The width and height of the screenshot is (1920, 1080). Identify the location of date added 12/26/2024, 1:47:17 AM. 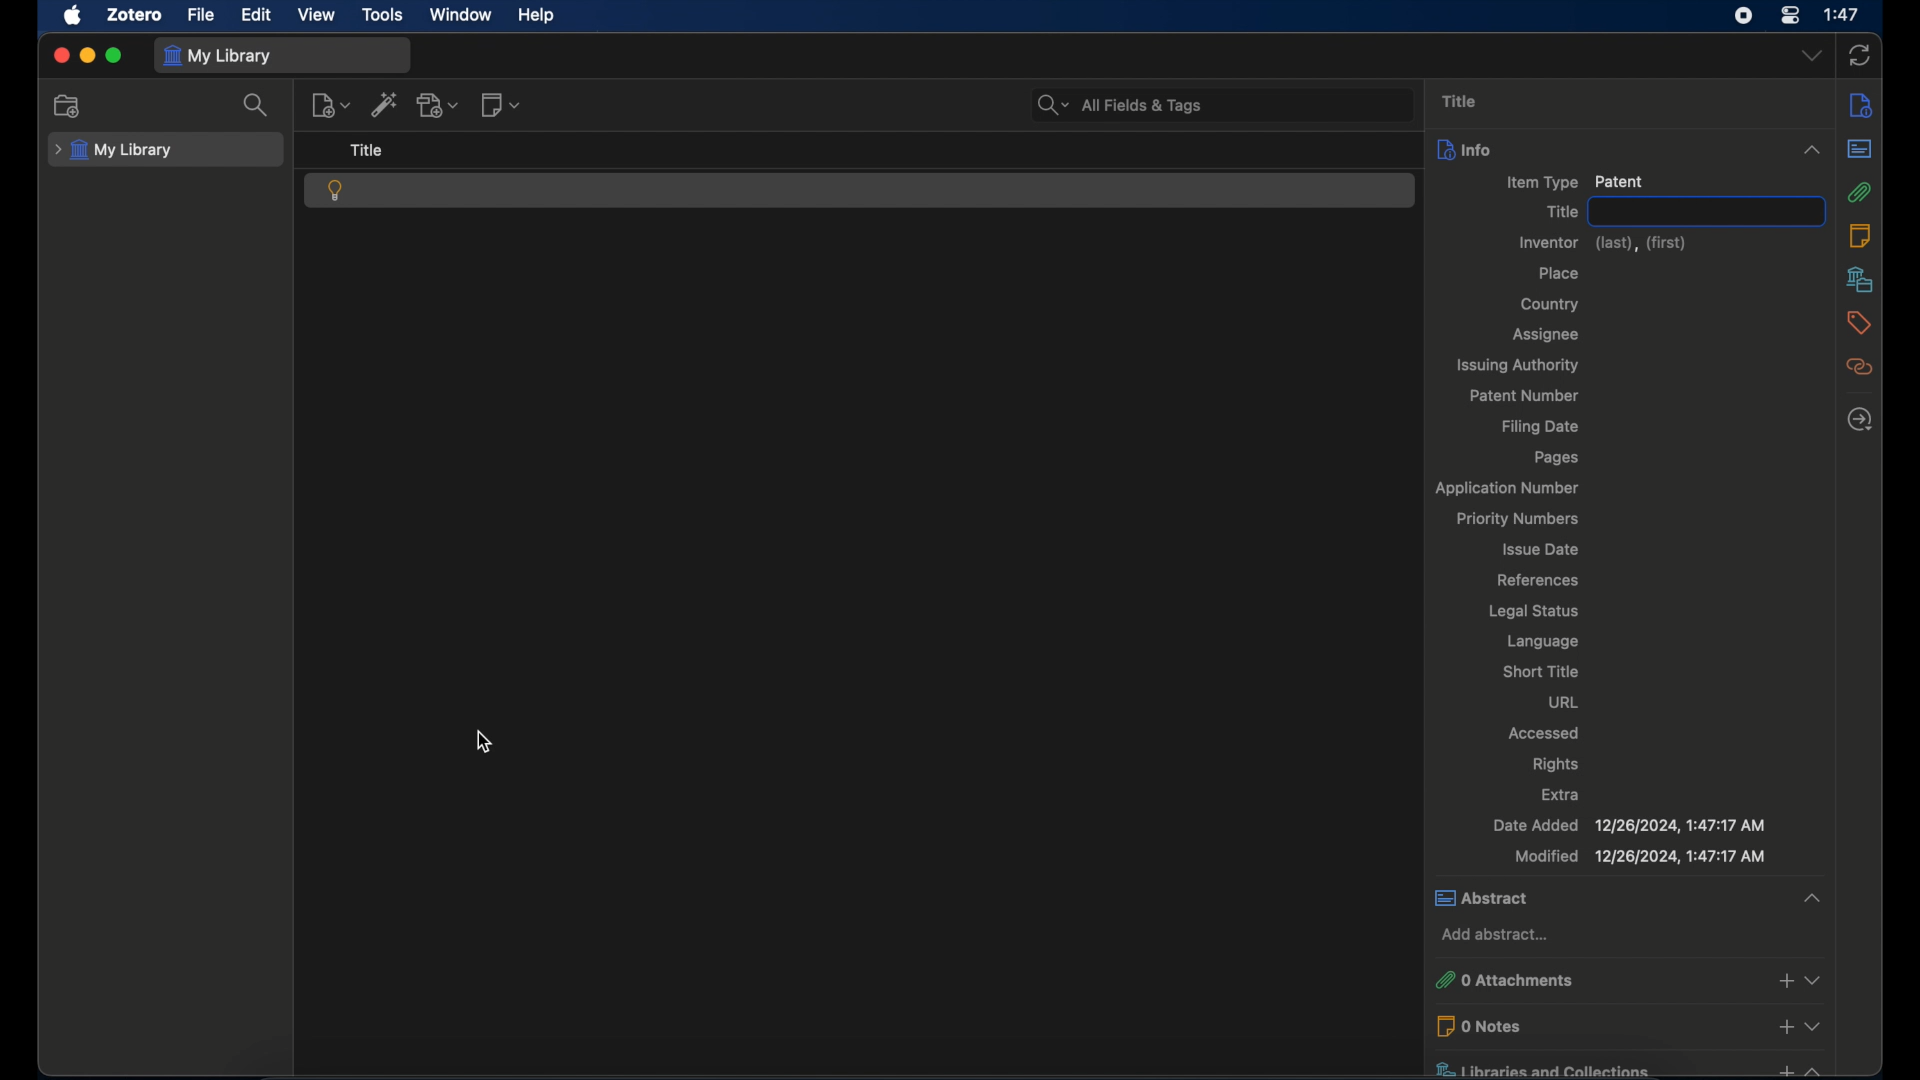
(1628, 826).